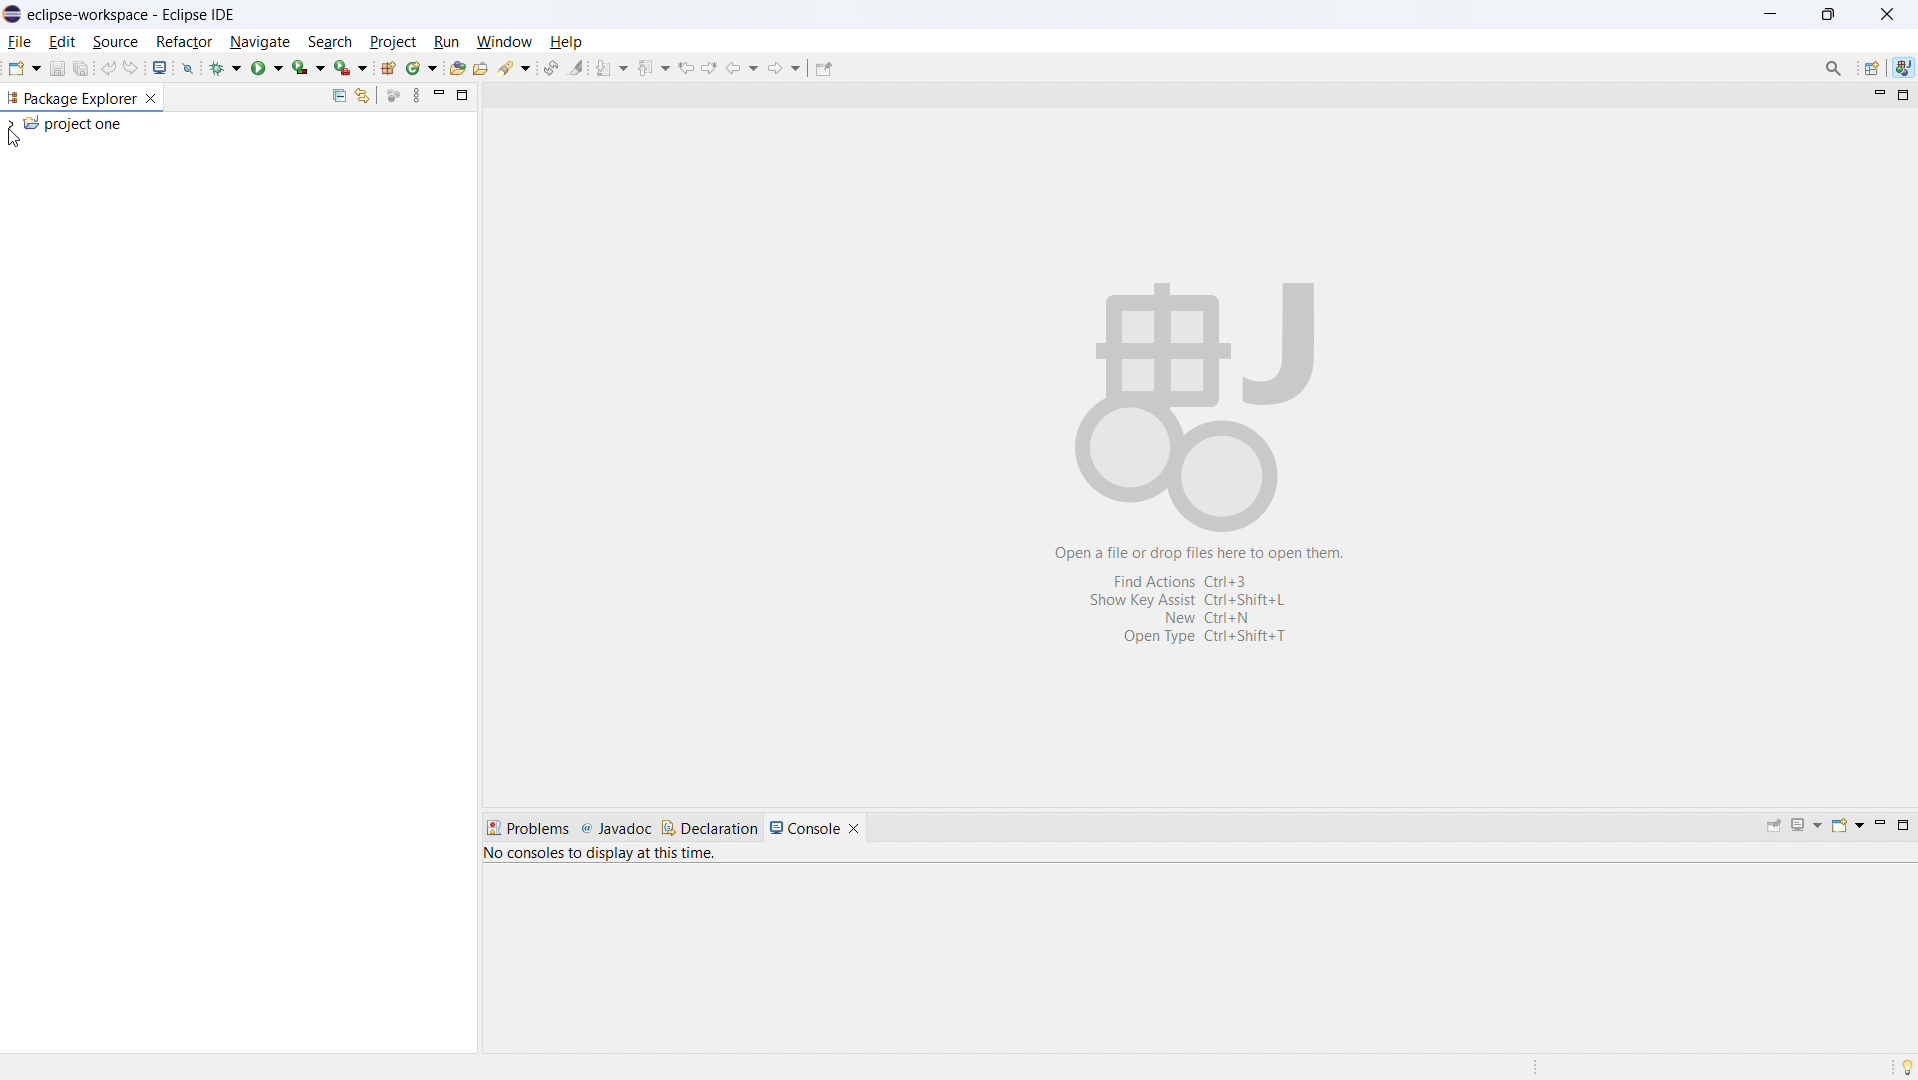  I want to click on expand, so click(10, 122).